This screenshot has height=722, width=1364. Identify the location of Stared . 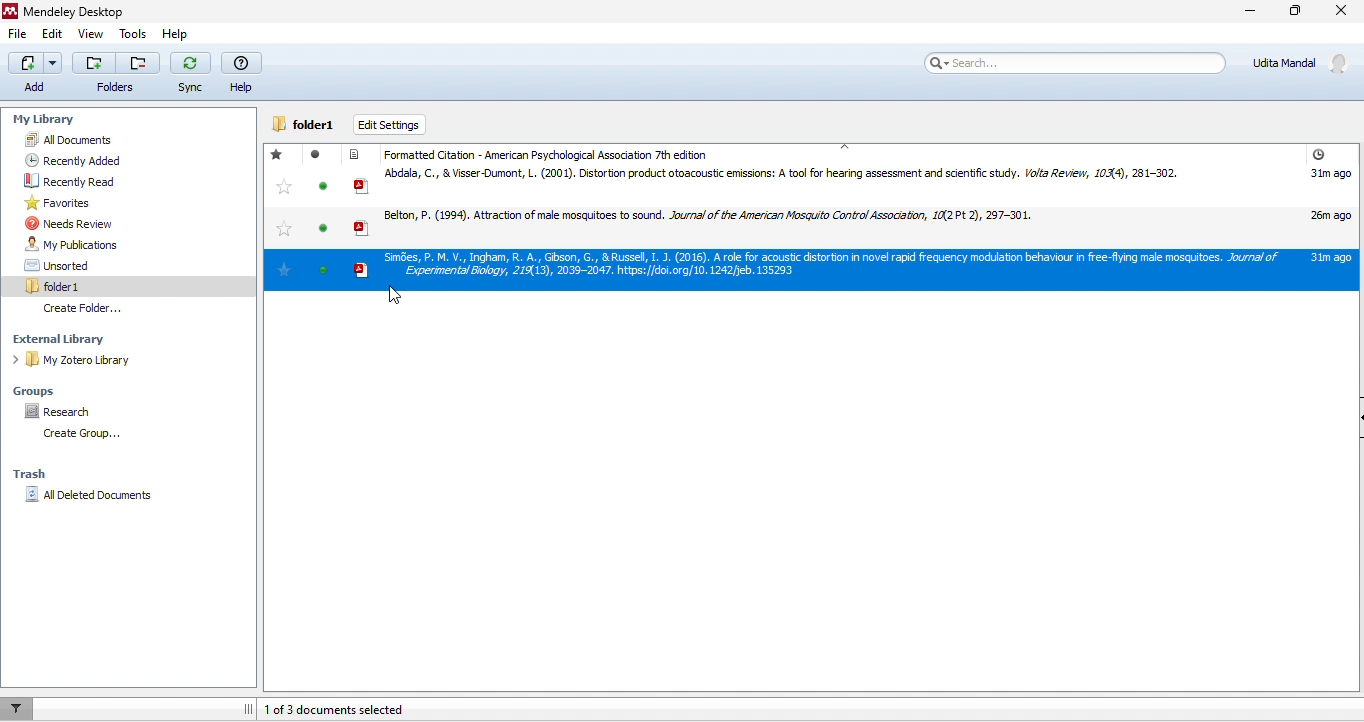
(281, 193).